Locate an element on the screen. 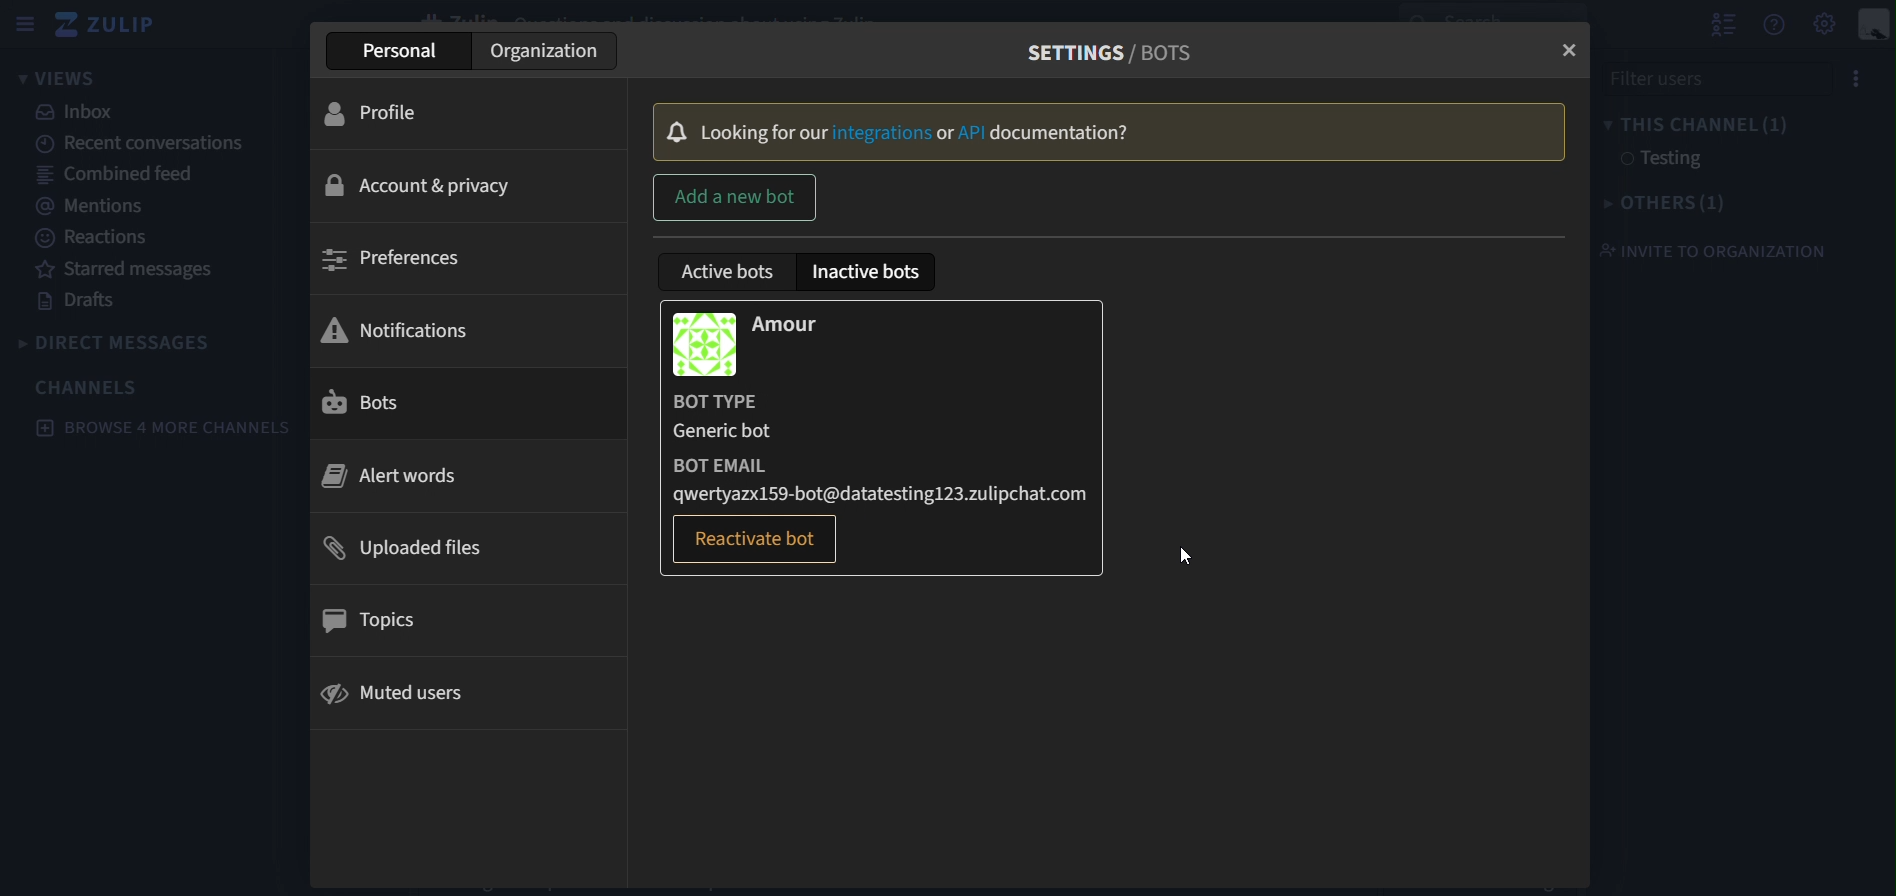 The image size is (1896, 896). Integrtions is located at coordinates (882, 133).